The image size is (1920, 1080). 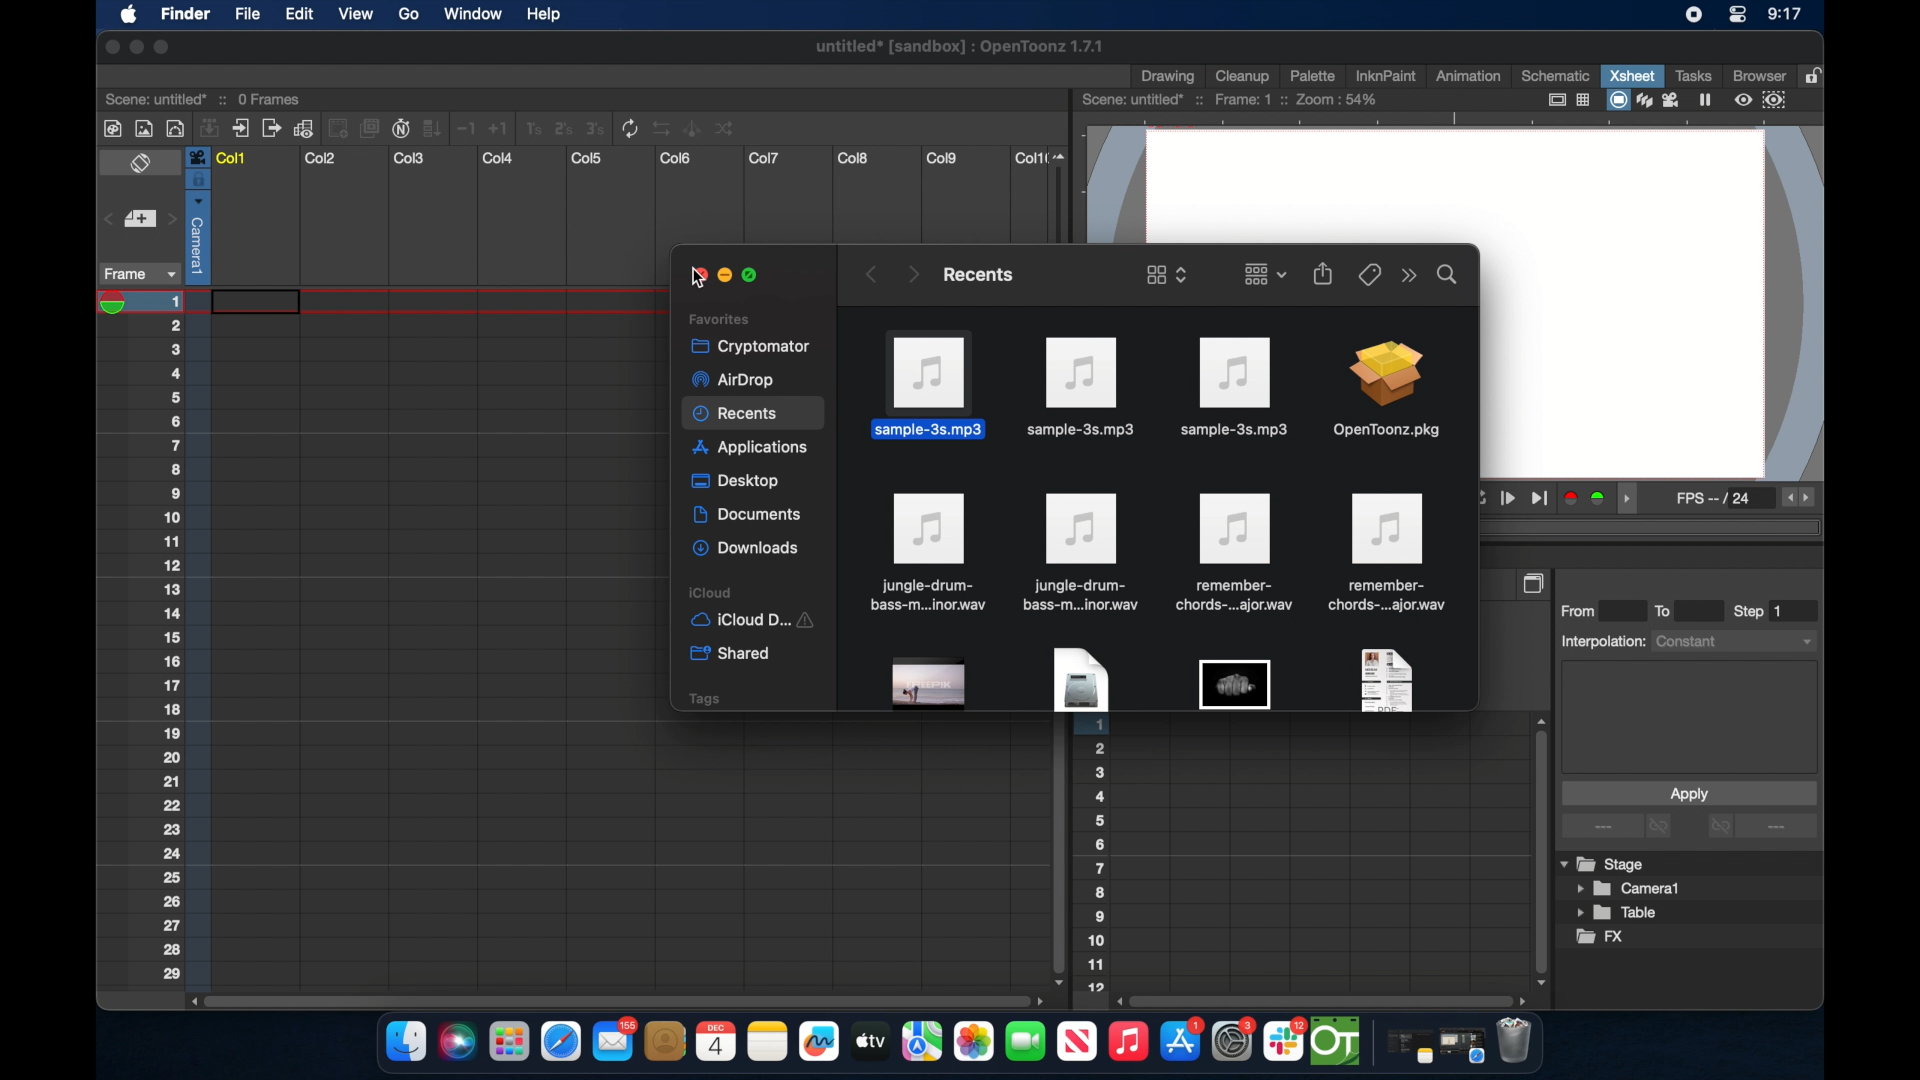 What do you see at coordinates (926, 553) in the screenshot?
I see `file` at bounding box center [926, 553].